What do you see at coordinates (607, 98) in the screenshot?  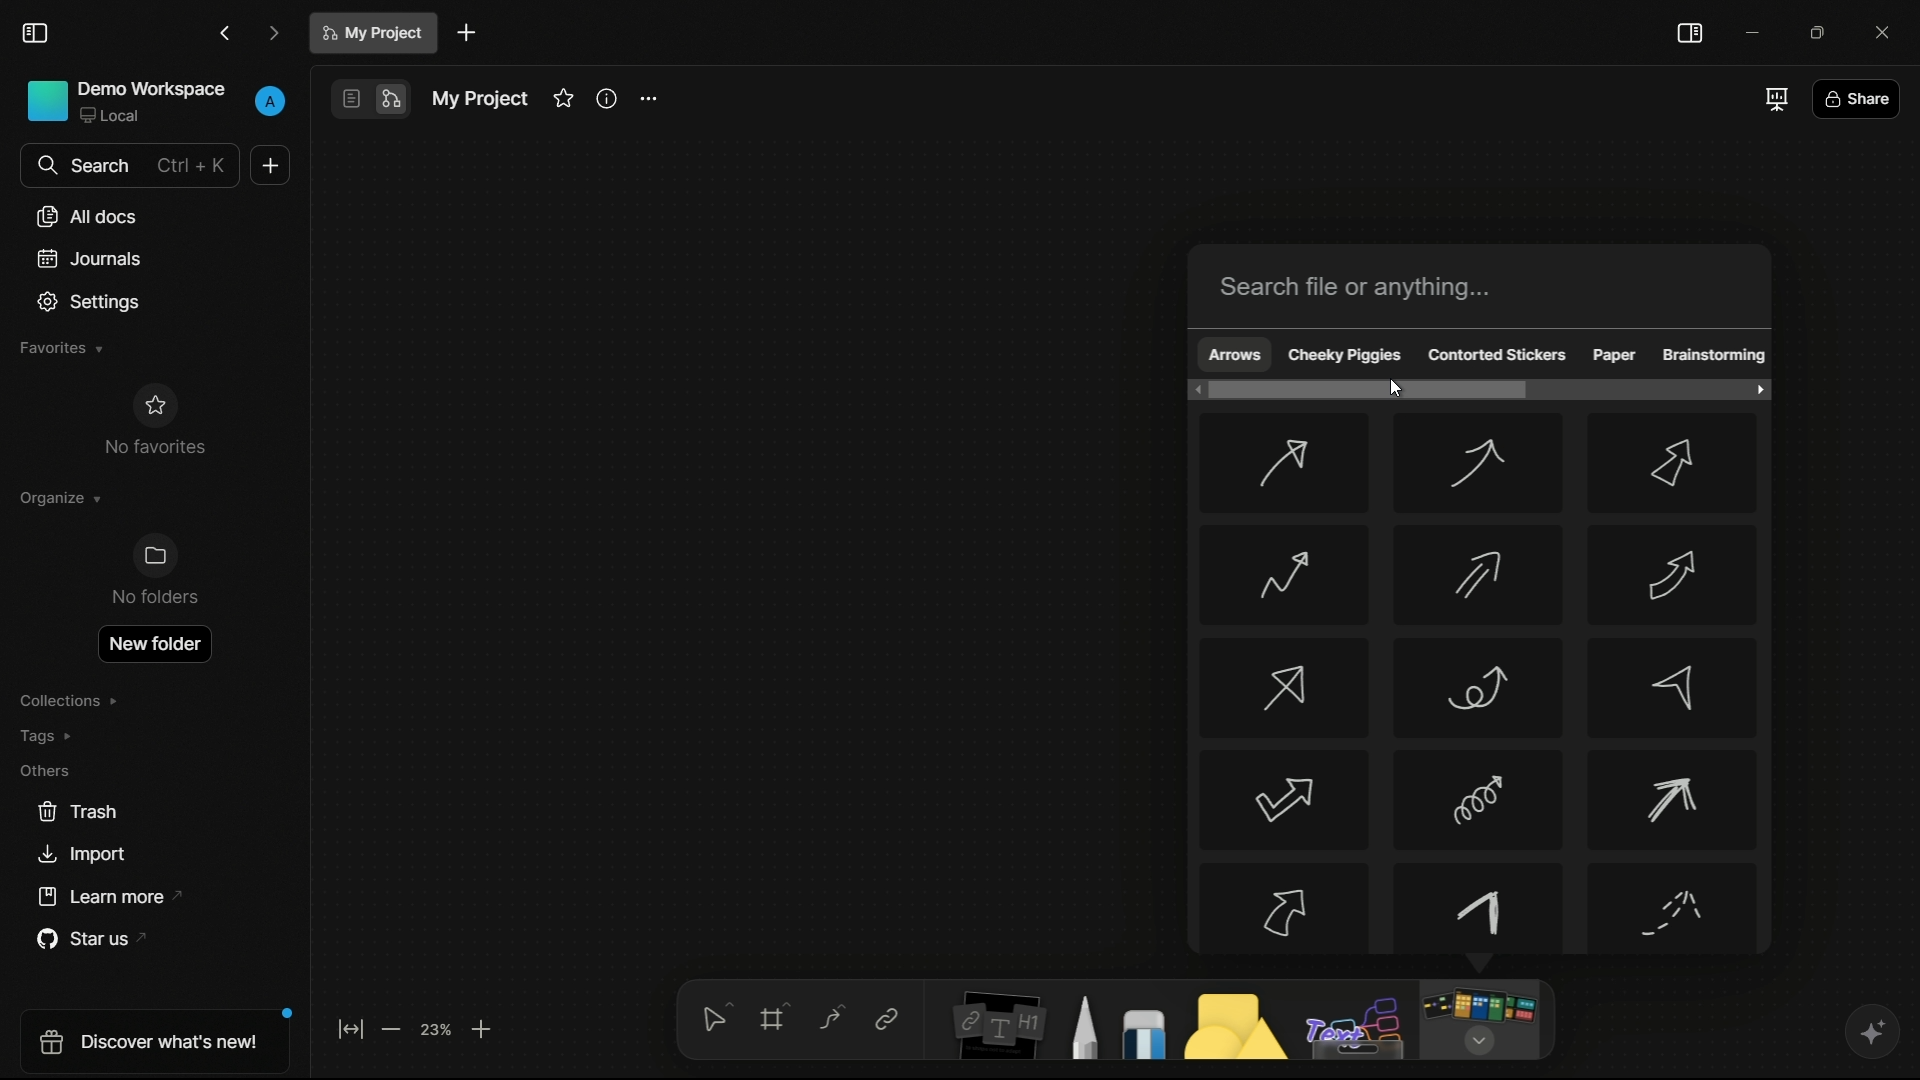 I see `informations` at bounding box center [607, 98].